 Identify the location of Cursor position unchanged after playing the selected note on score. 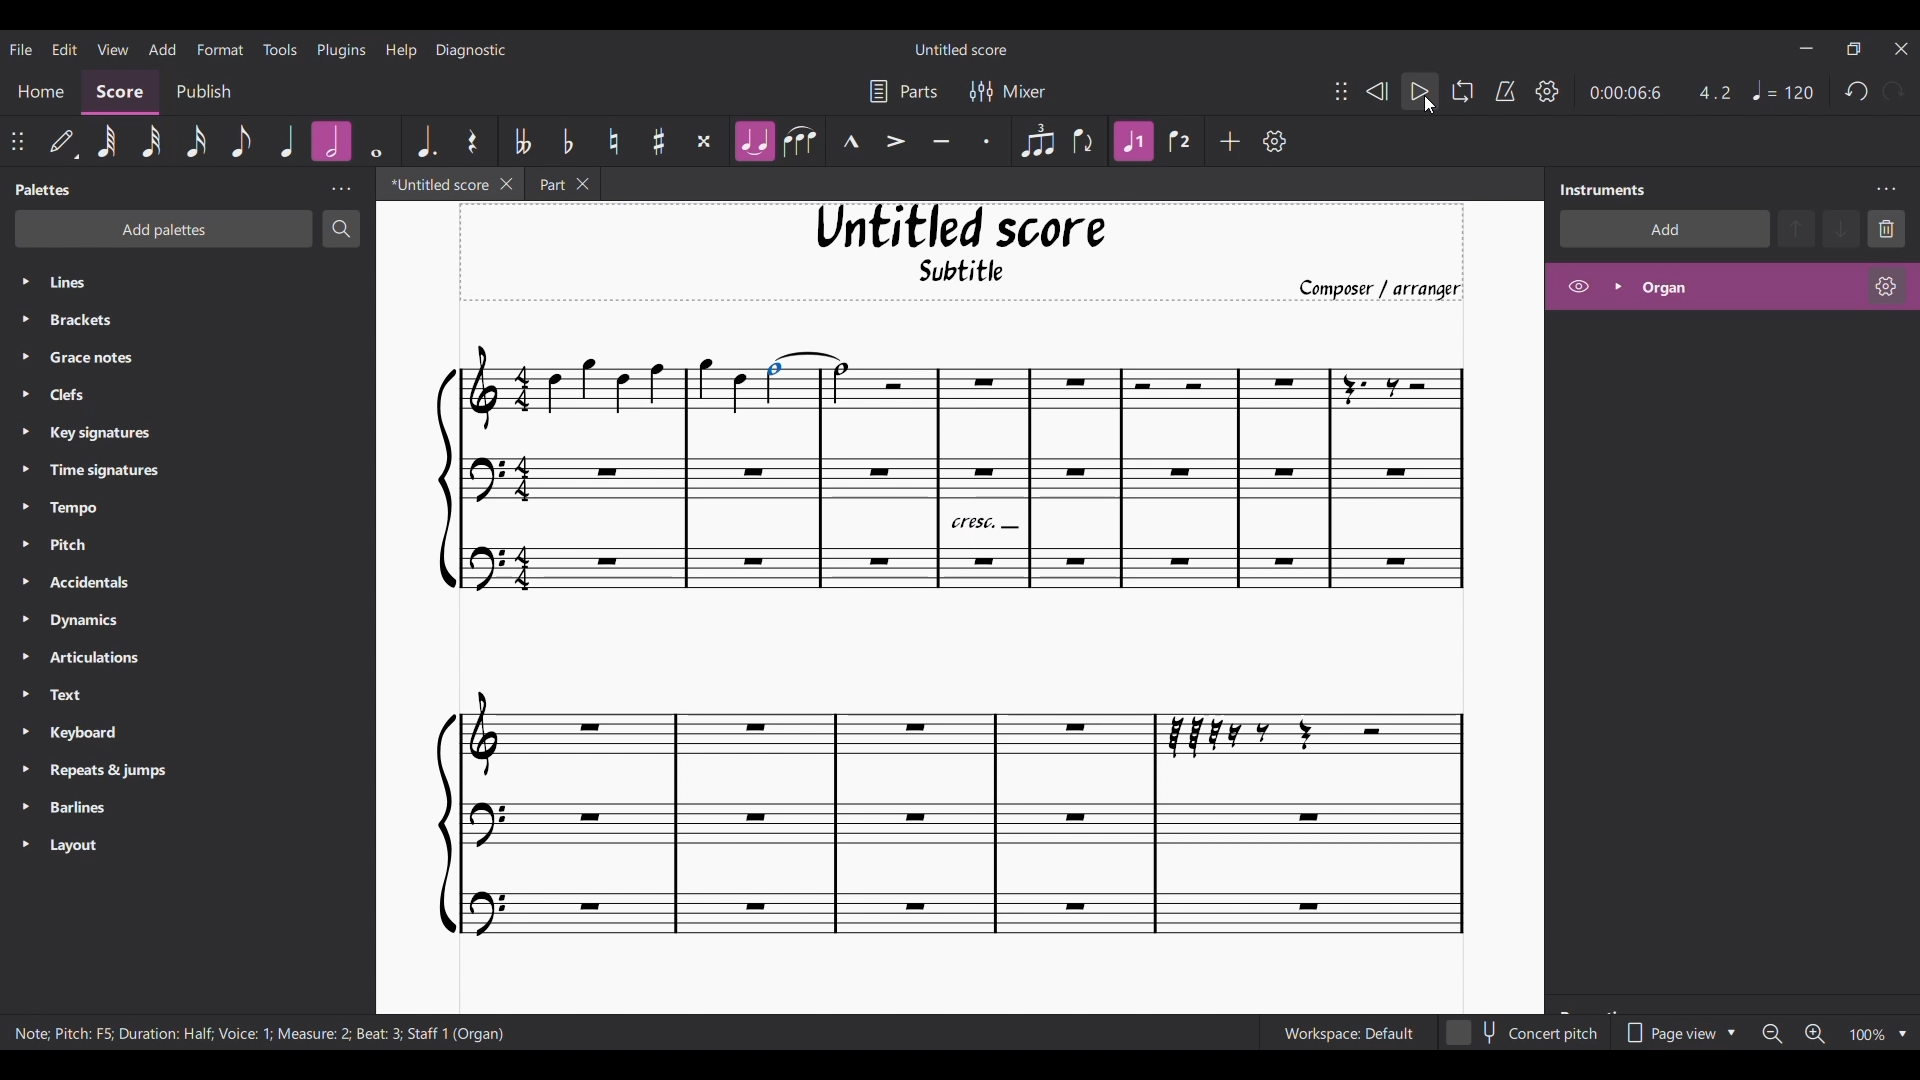
(1429, 105).